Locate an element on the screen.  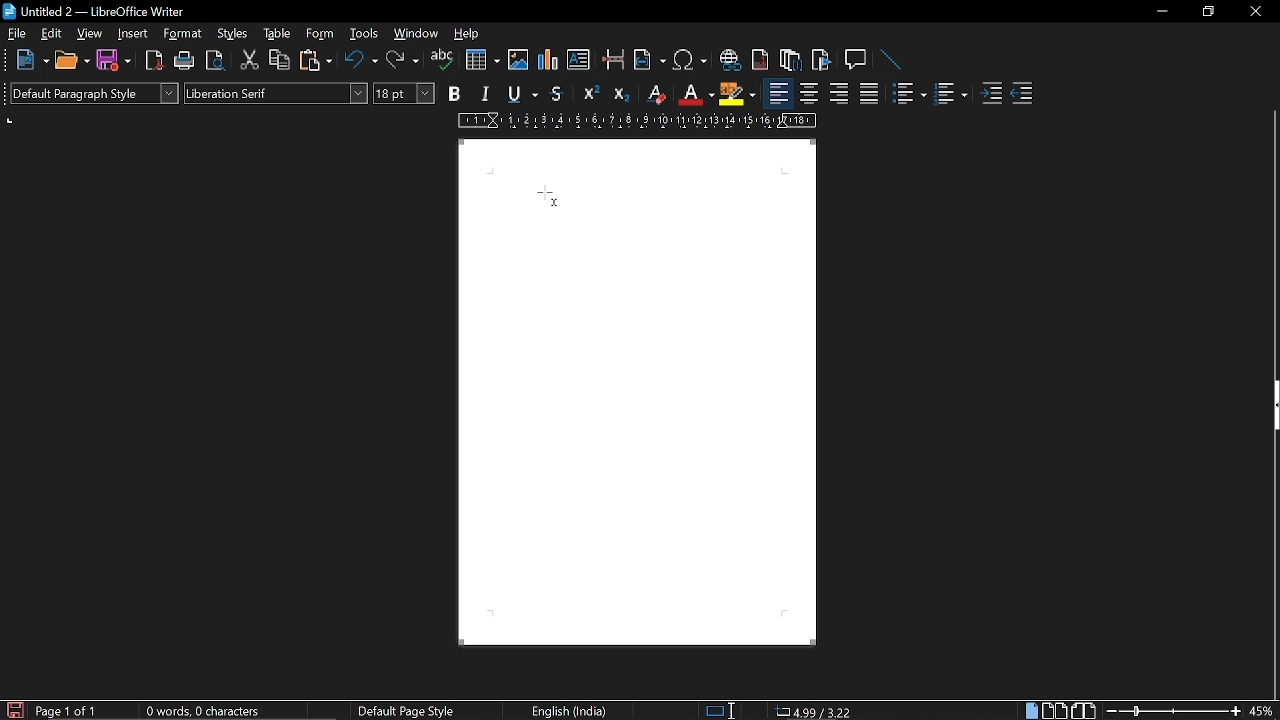
Untitled 2 - LibreOffice Writer is located at coordinates (100, 13).